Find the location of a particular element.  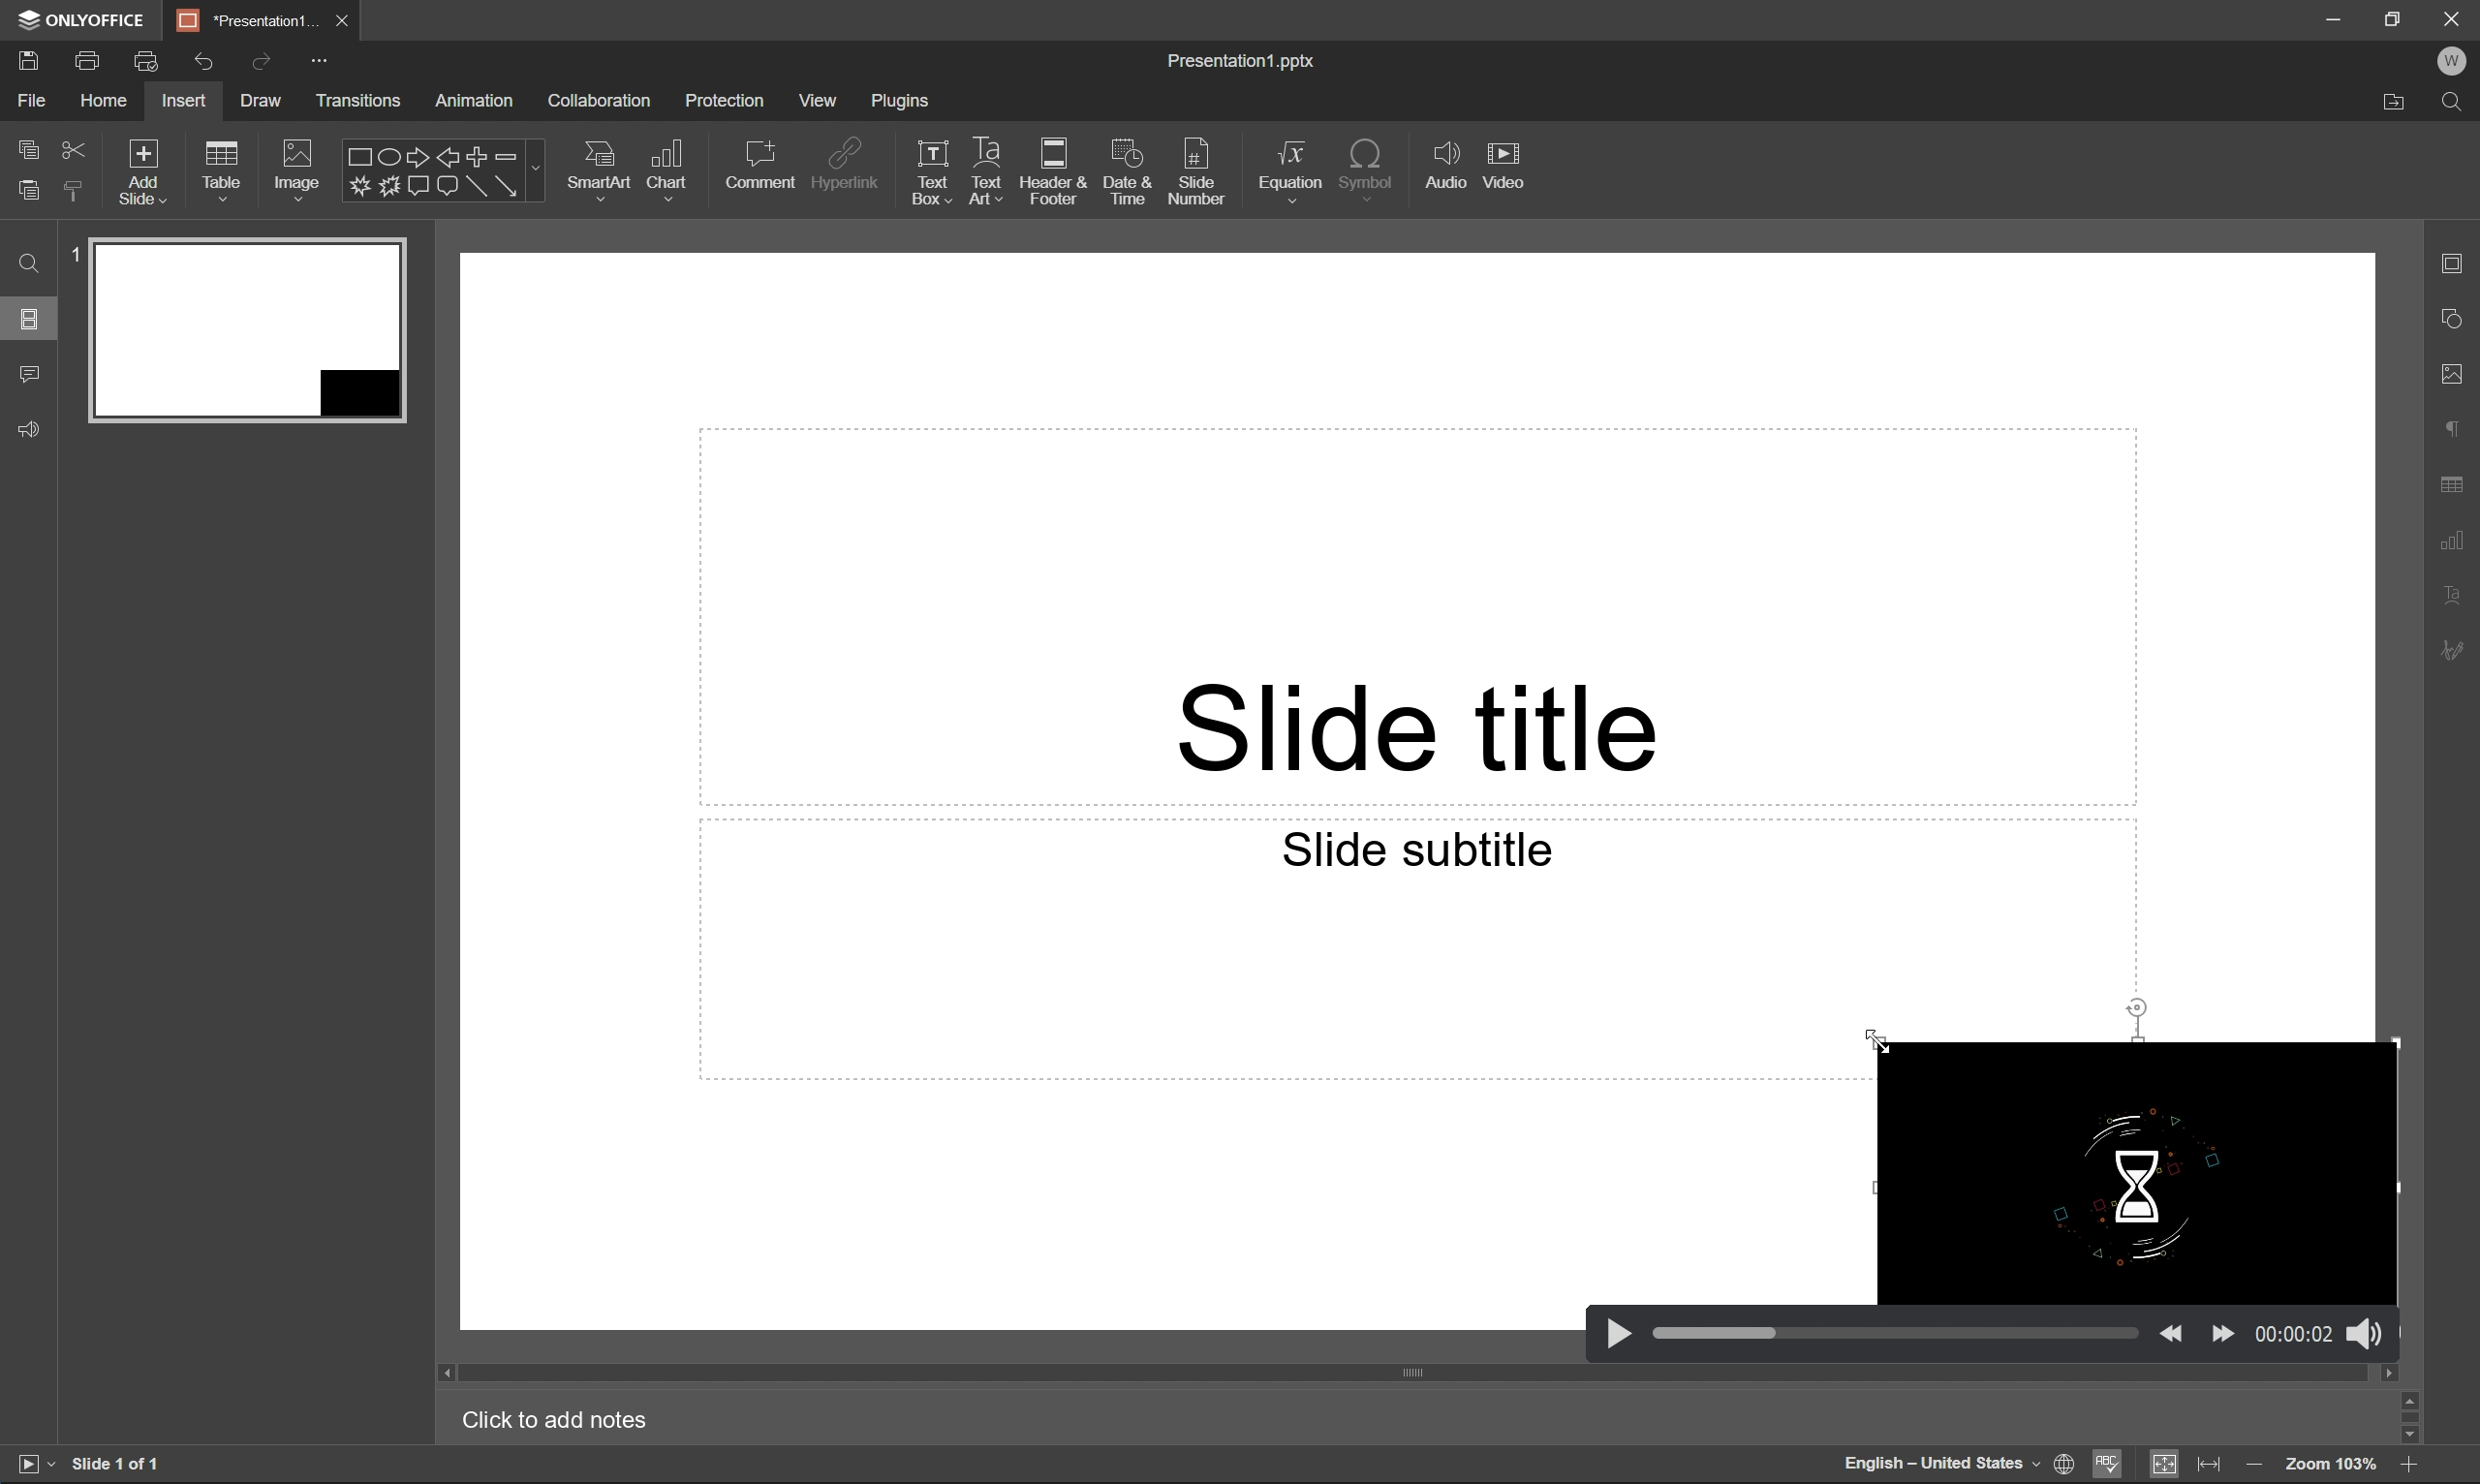

mouse pointer is located at coordinates (1874, 1050).